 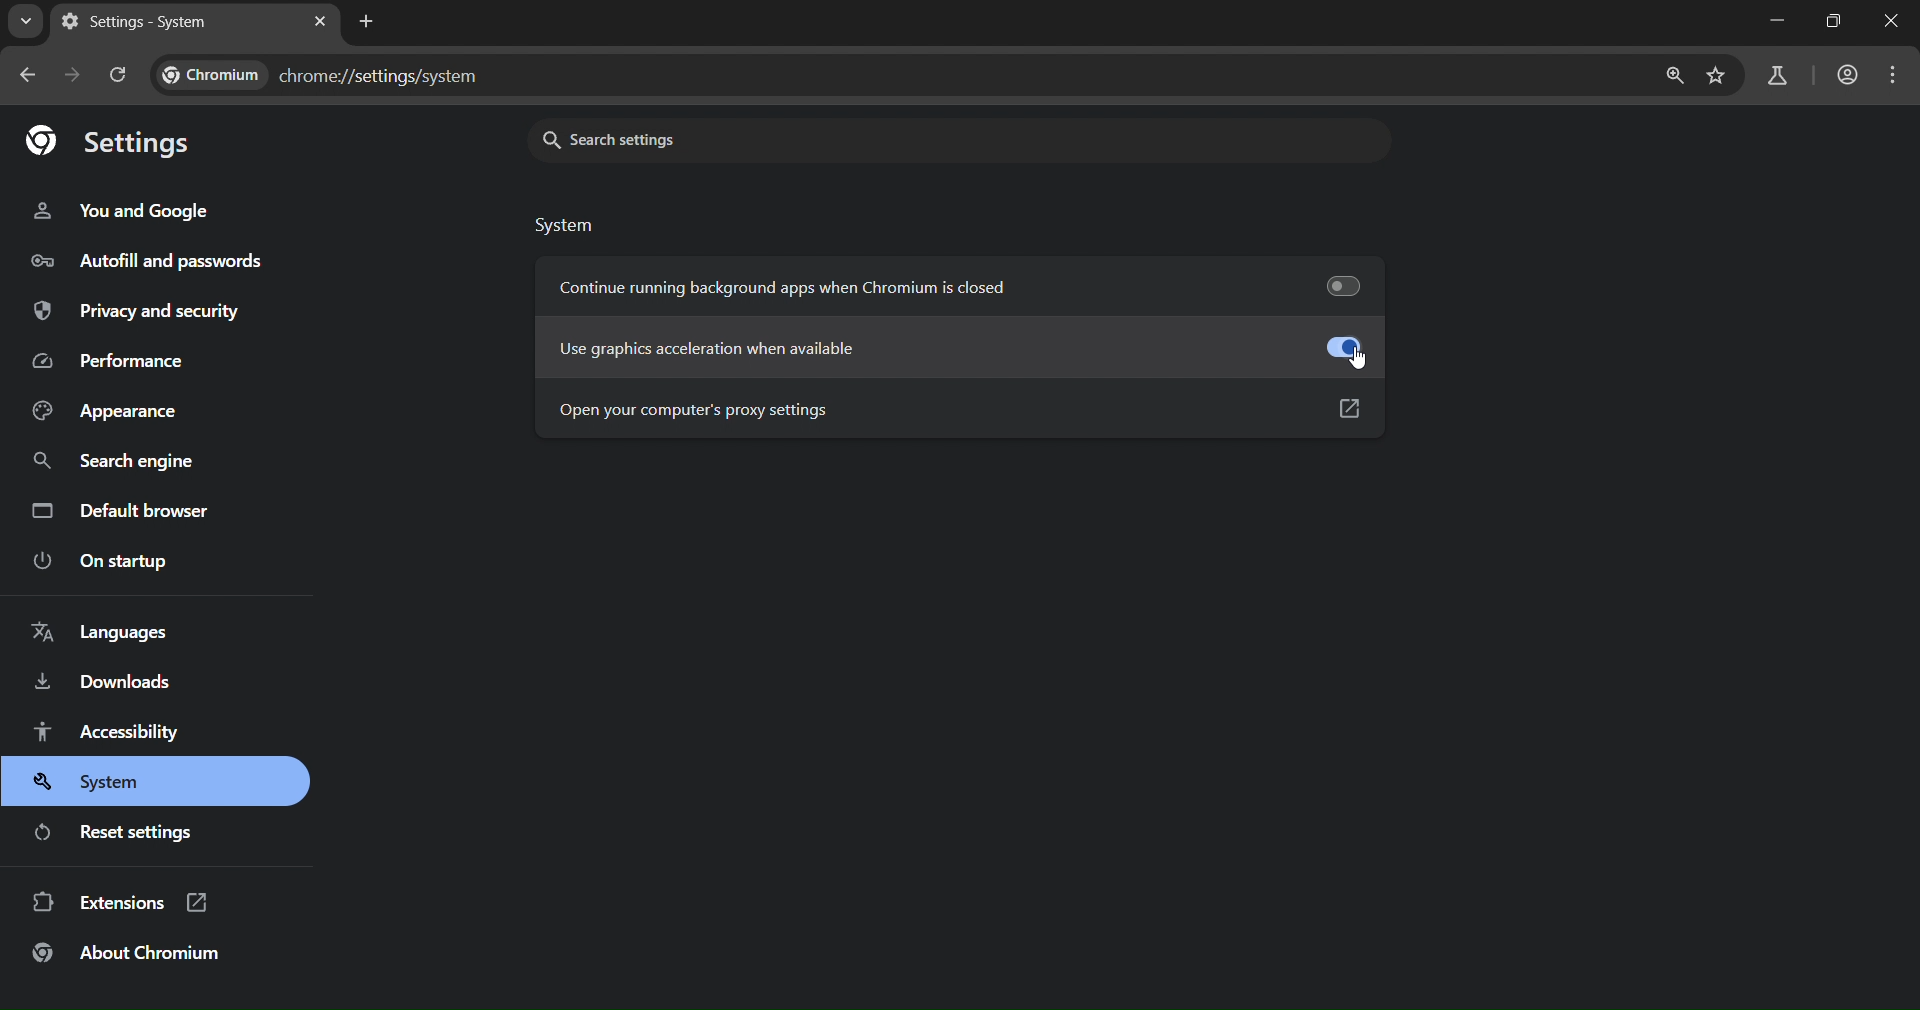 What do you see at coordinates (762, 141) in the screenshot?
I see `search settings` at bounding box center [762, 141].